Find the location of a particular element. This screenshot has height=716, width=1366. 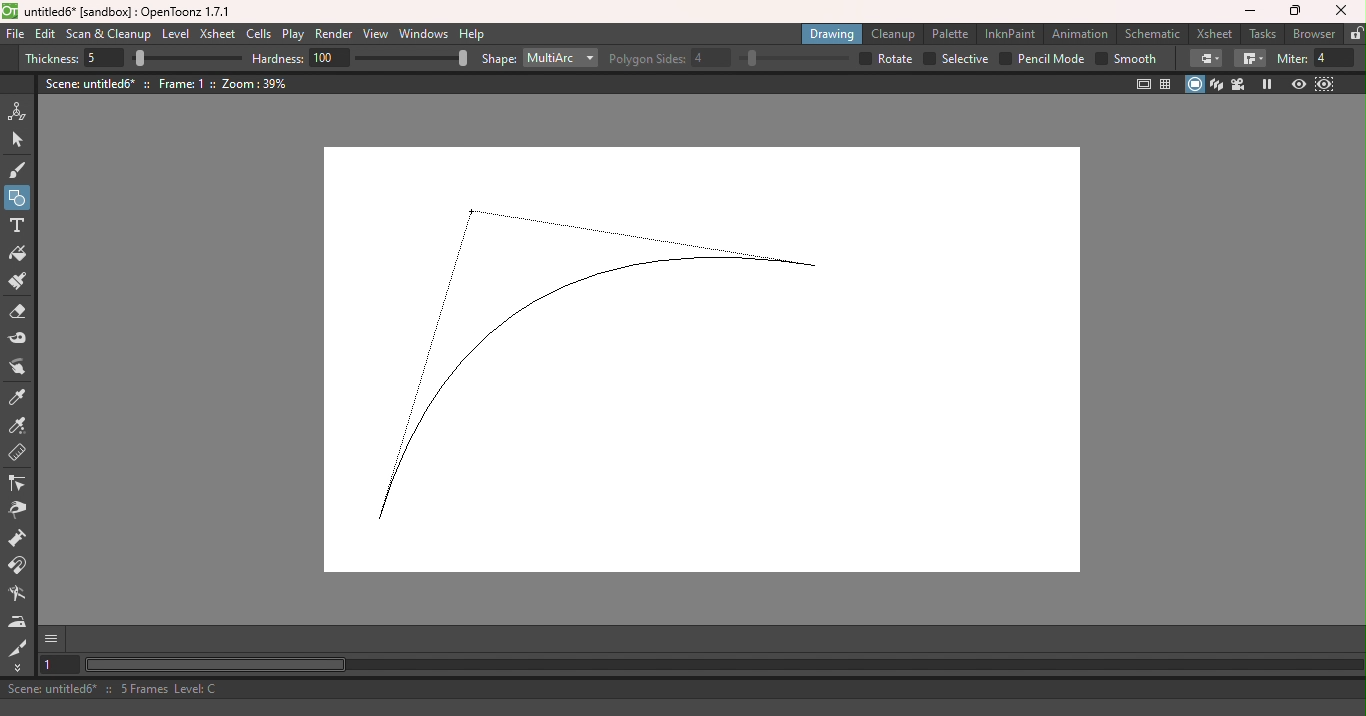

Play is located at coordinates (292, 35).